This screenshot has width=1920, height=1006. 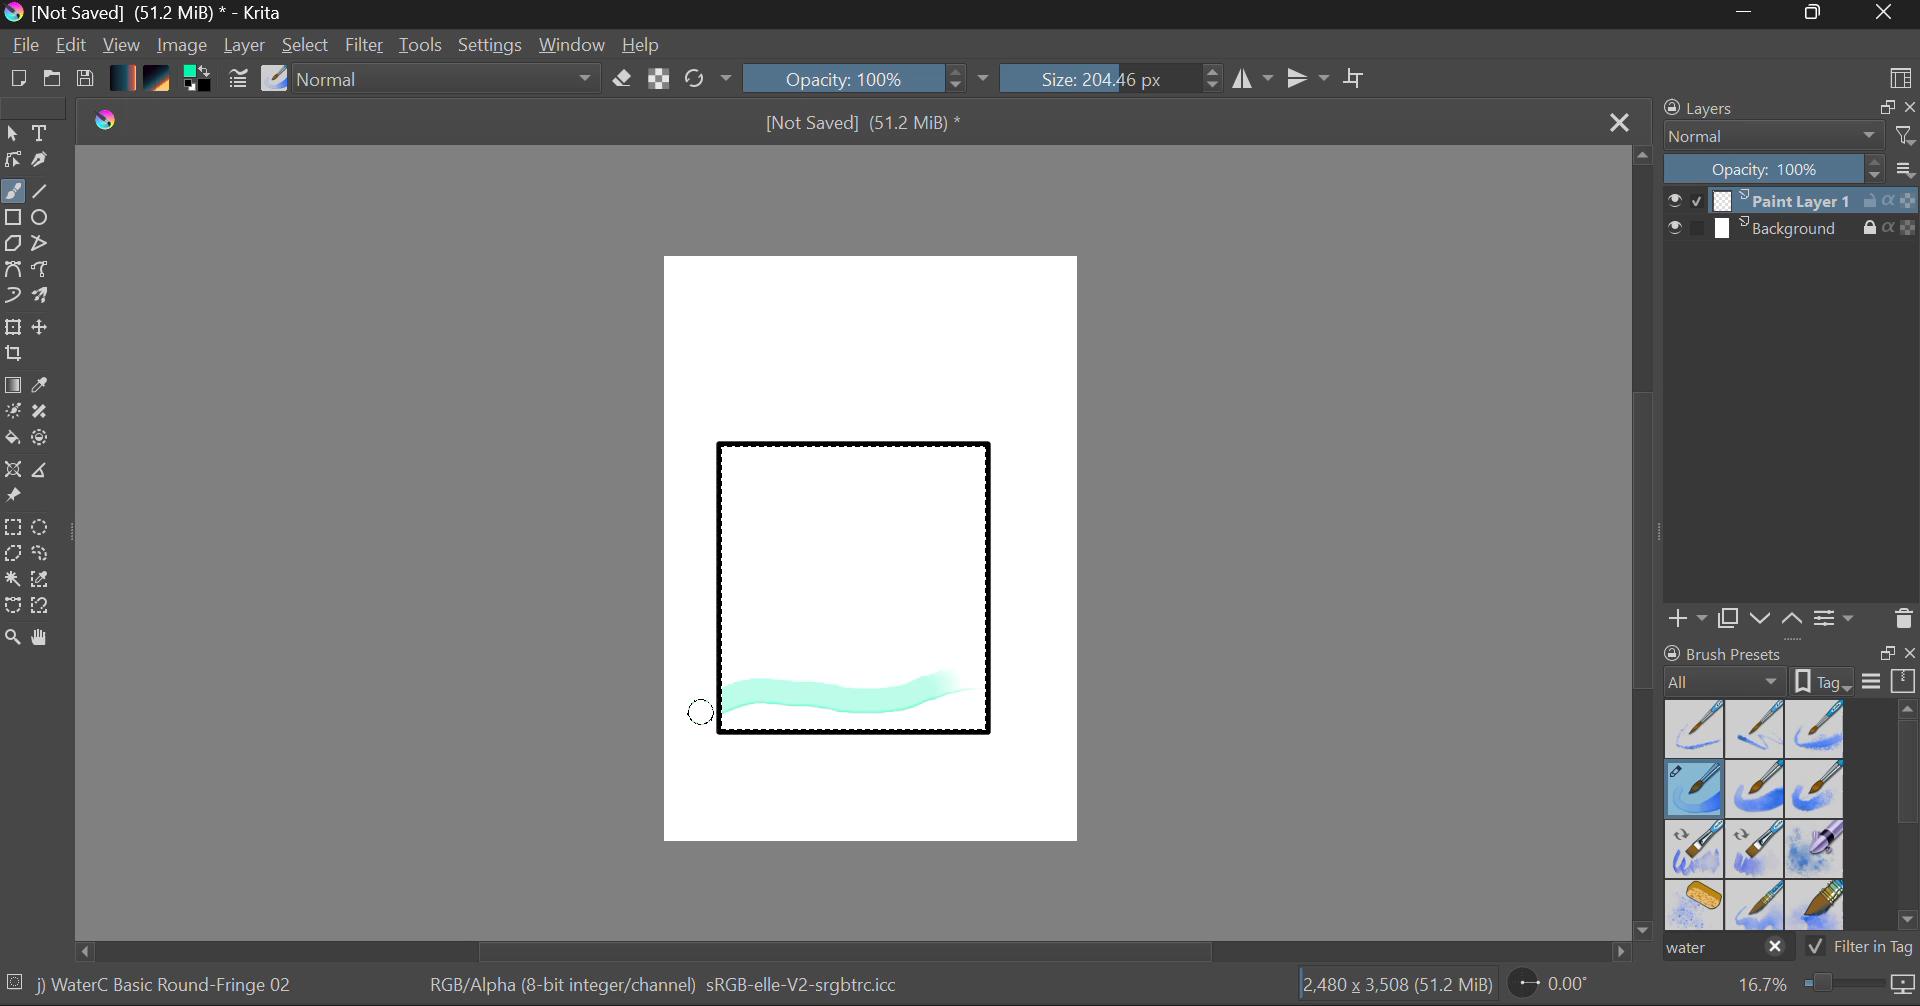 I want to click on Pattern, so click(x=160, y=80).